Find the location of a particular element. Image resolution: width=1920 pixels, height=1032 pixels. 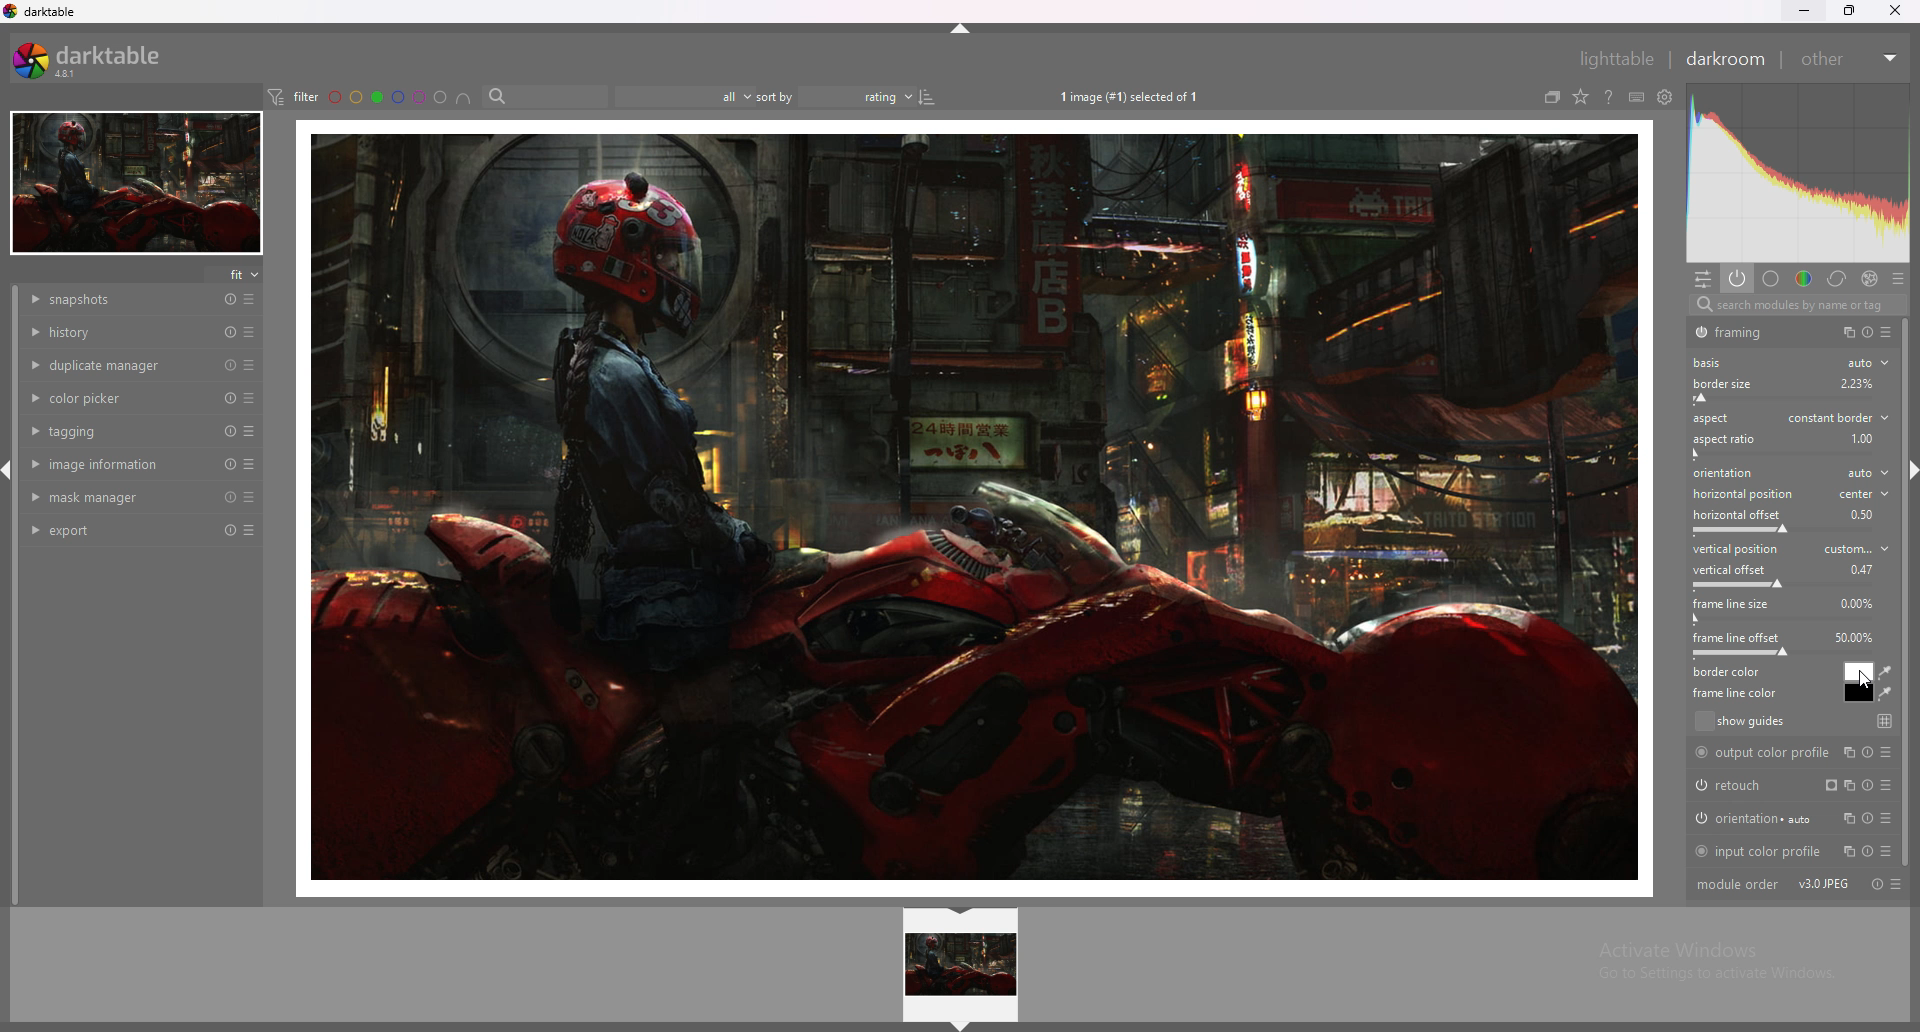

retouch is located at coordinates (1786, 785).